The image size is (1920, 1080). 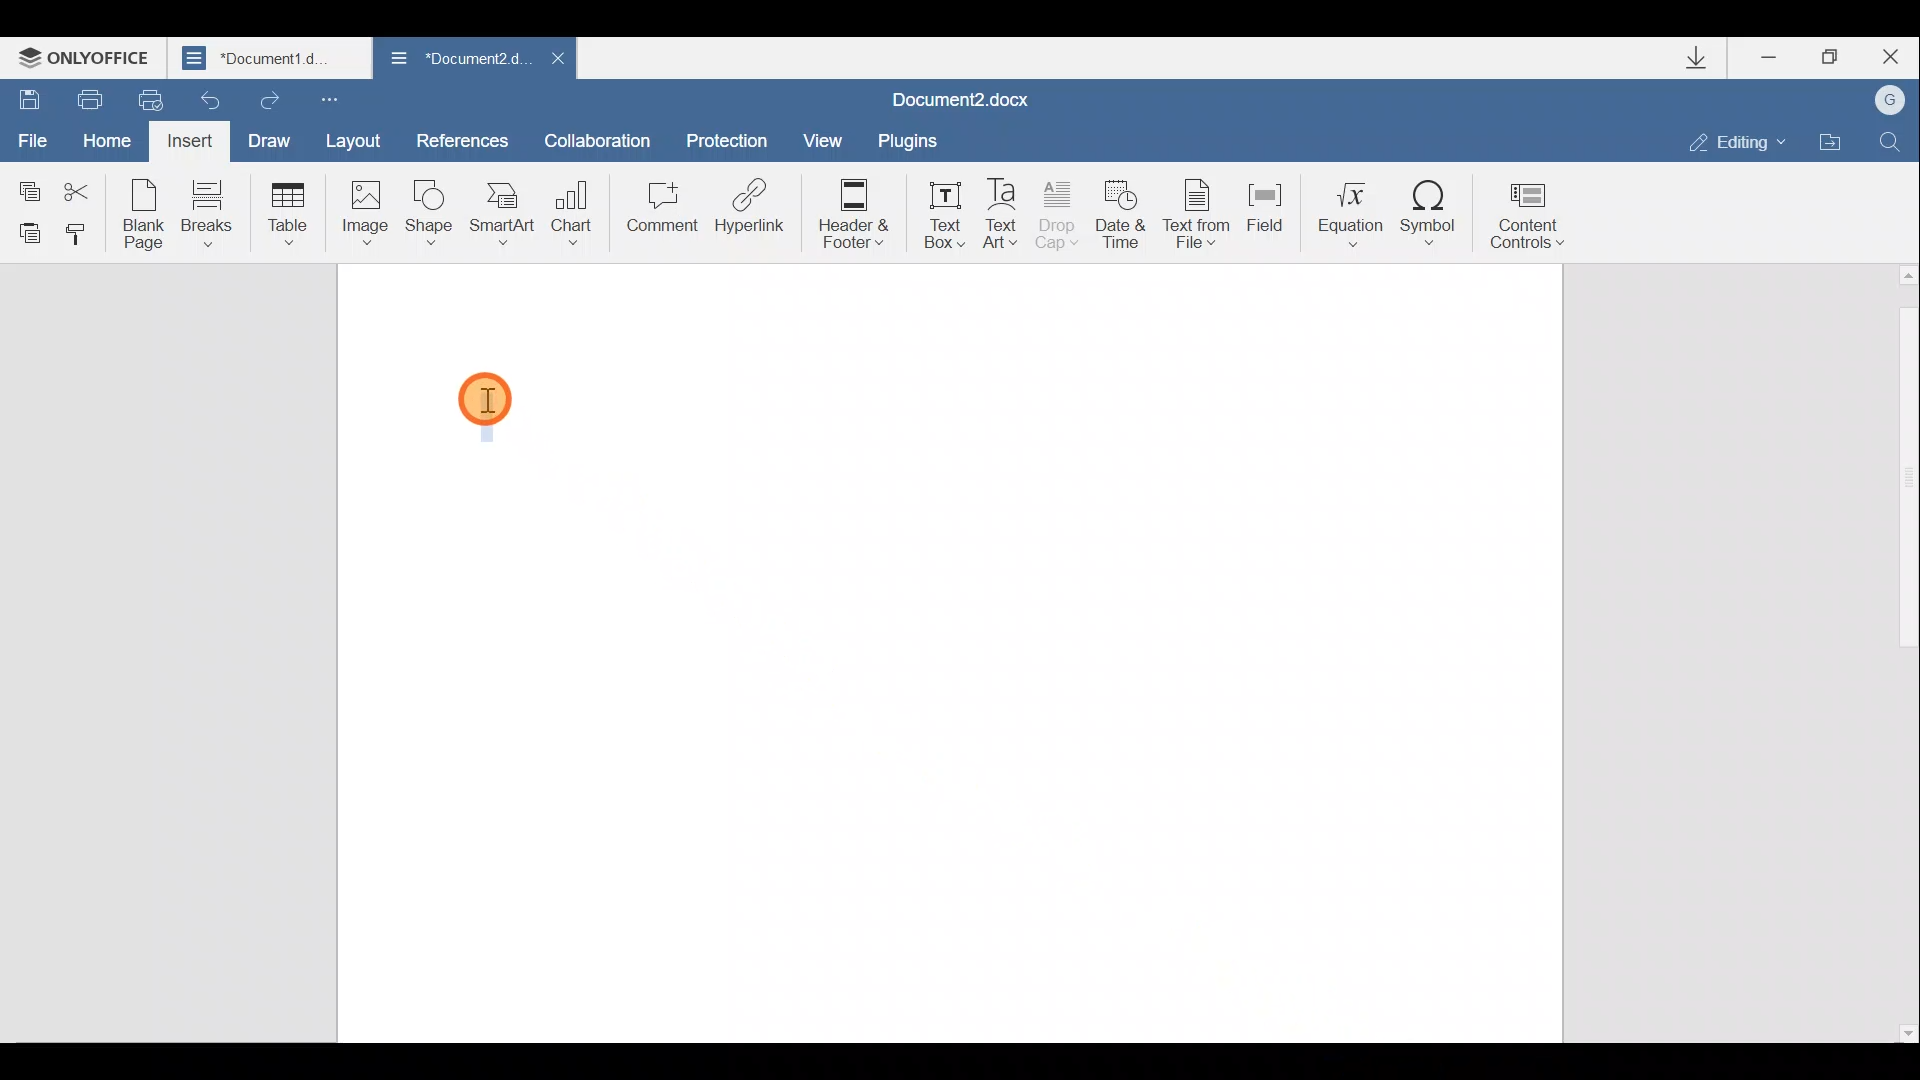 I want to click on View, so click(x=816, y=138).